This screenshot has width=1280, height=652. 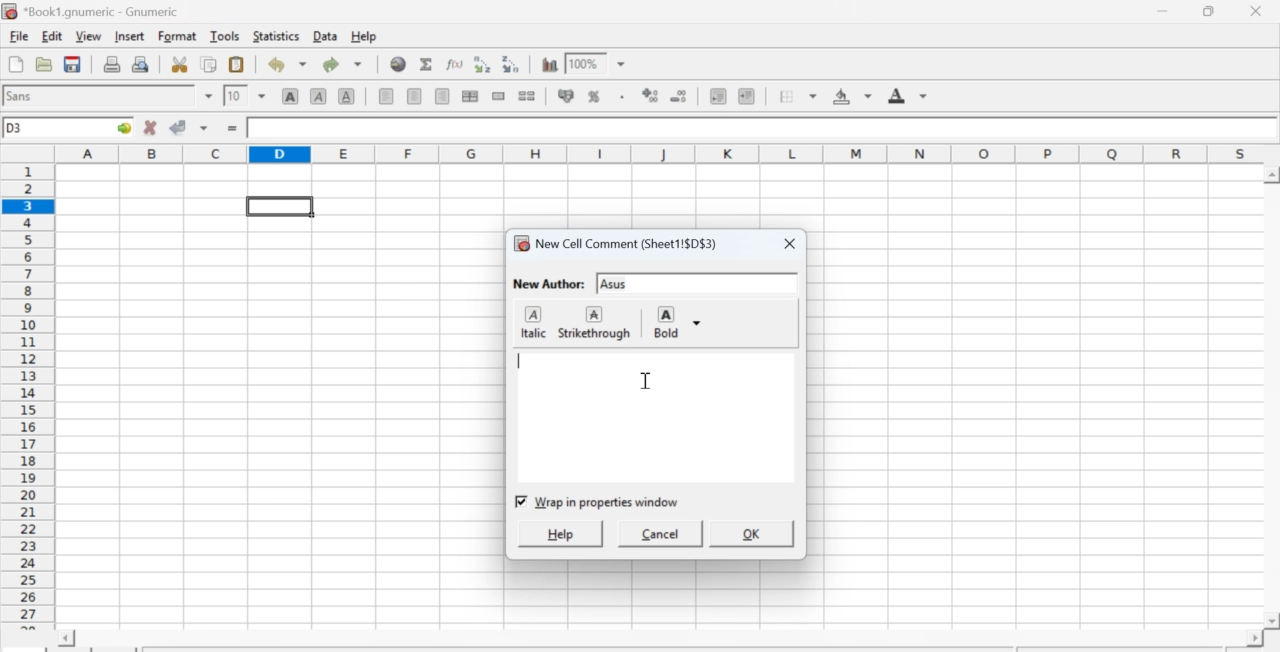 I want to click on Center horizontally, so click(x=413, y=95).